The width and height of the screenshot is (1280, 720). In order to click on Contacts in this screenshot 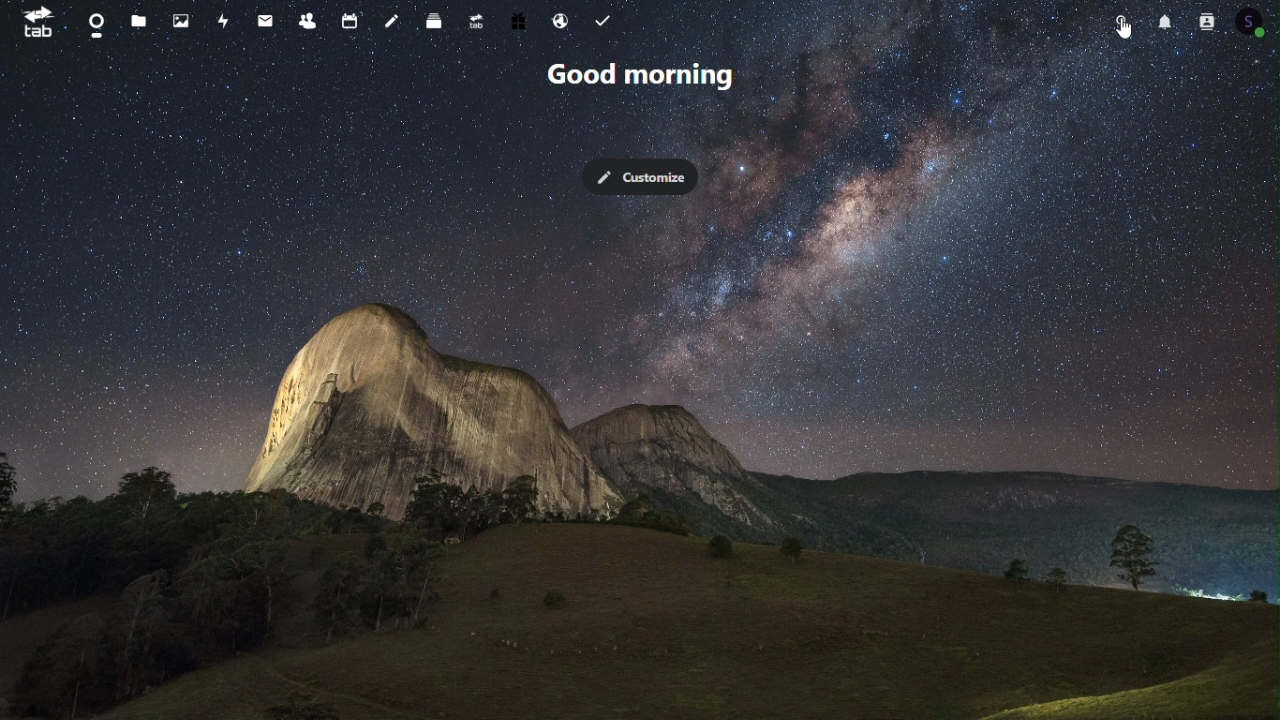, I will do `click(308, 17)`.